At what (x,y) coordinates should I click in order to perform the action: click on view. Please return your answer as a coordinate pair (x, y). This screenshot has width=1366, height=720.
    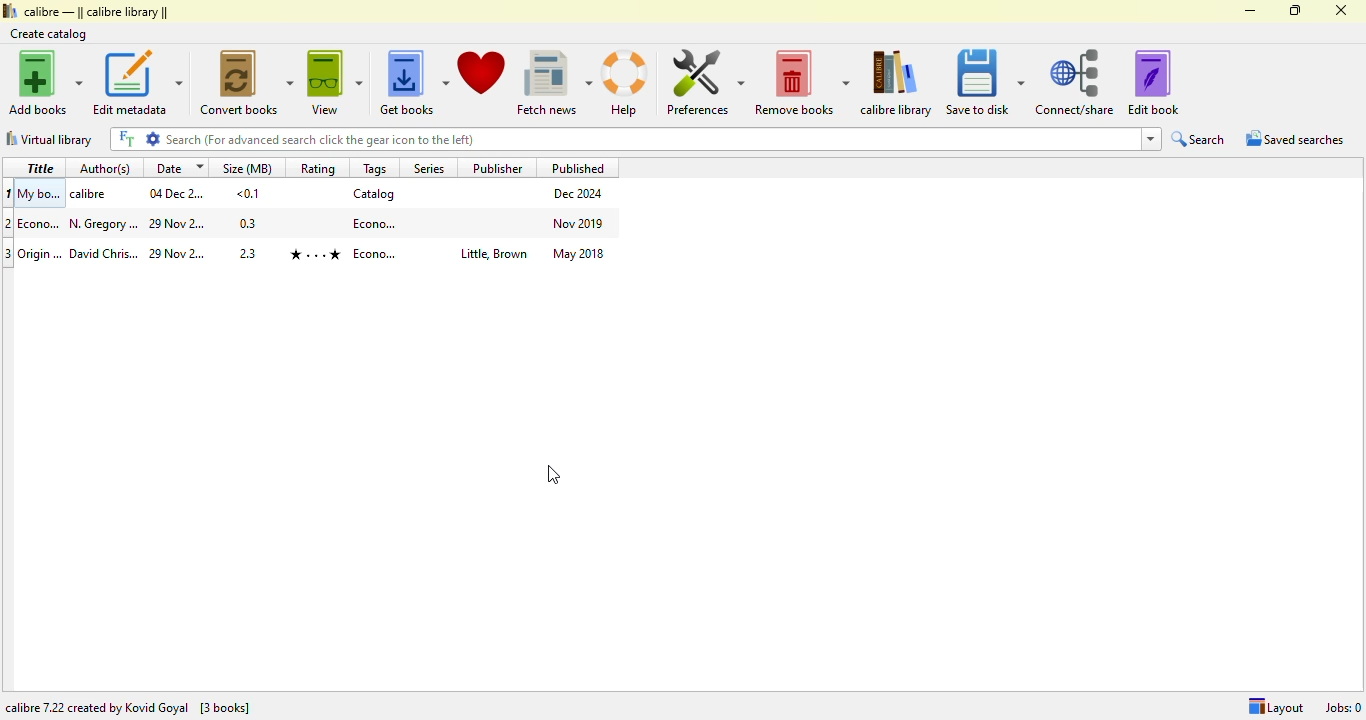
    Looking at the image, I should click on (334, 82).